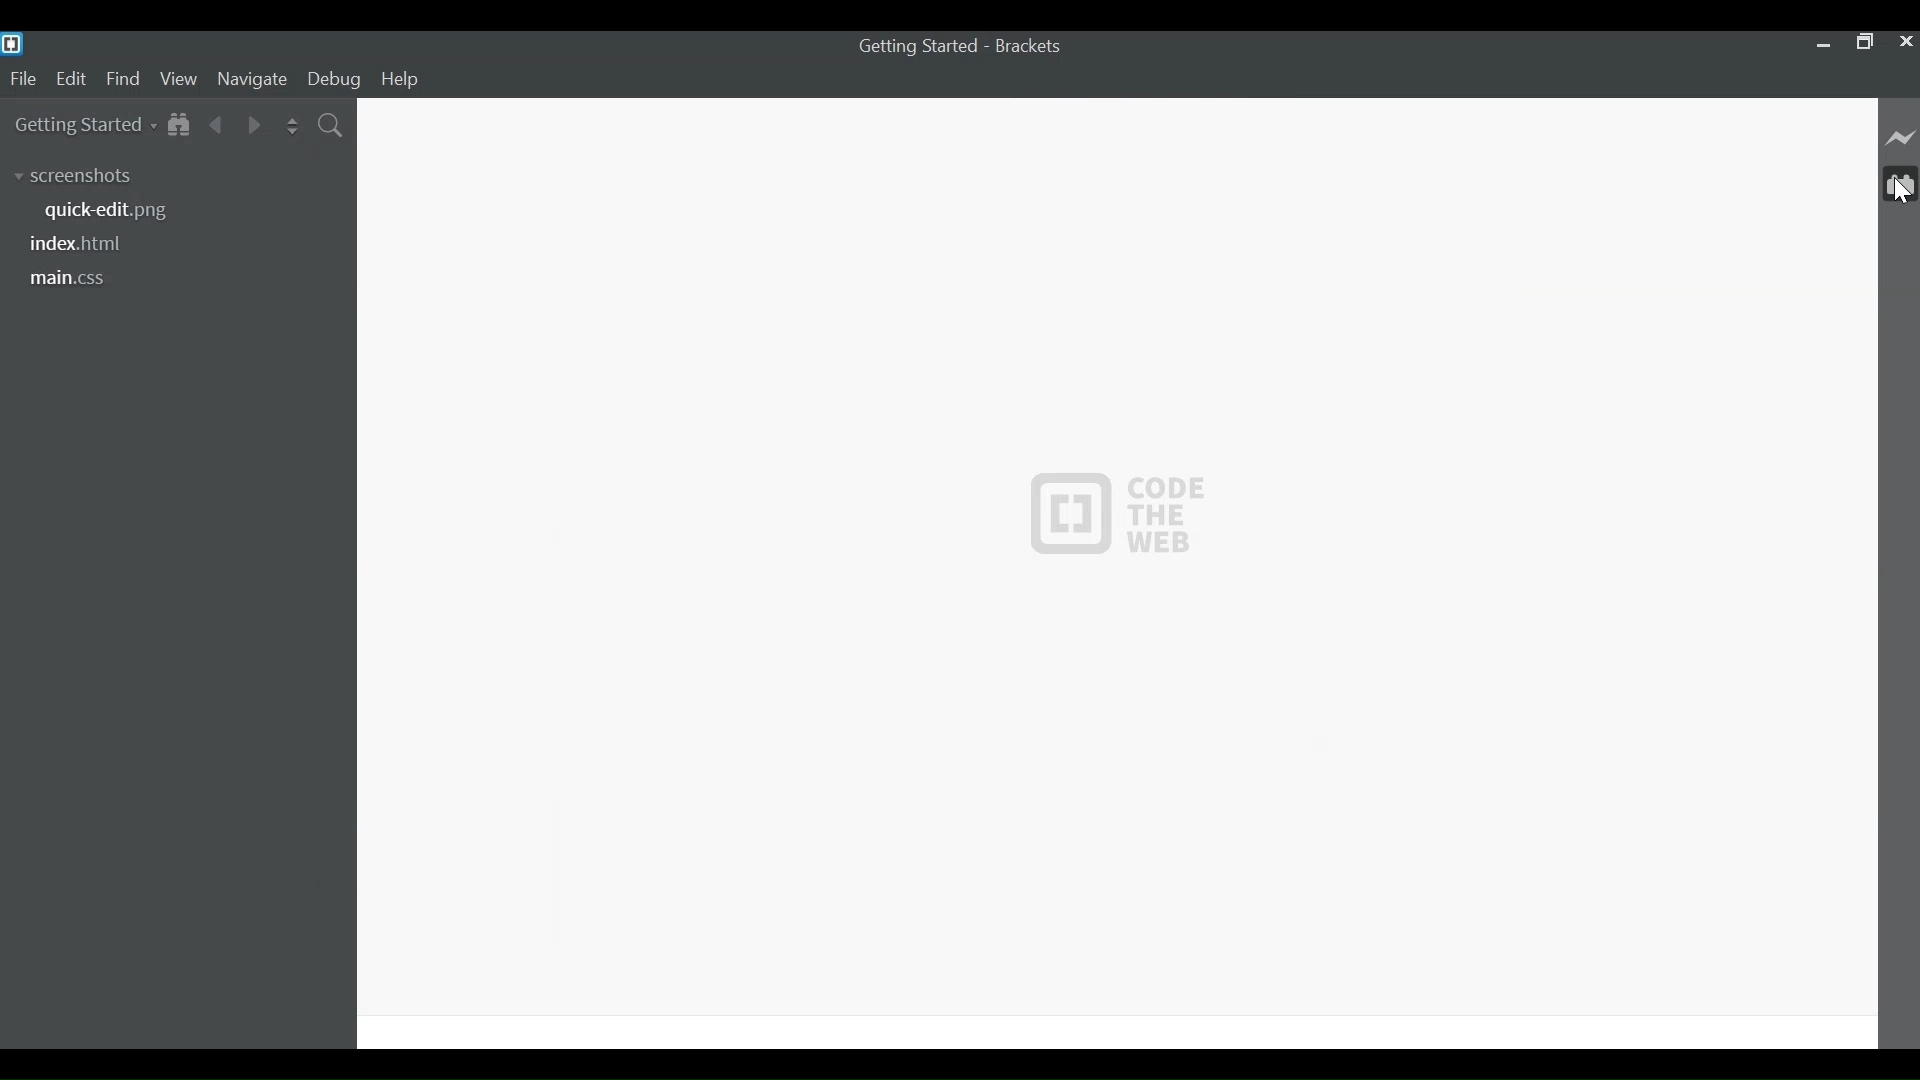  Describe the element at coordinates (12, 43) in the screenshot. I see `Brackets Desktop icon` at that location.